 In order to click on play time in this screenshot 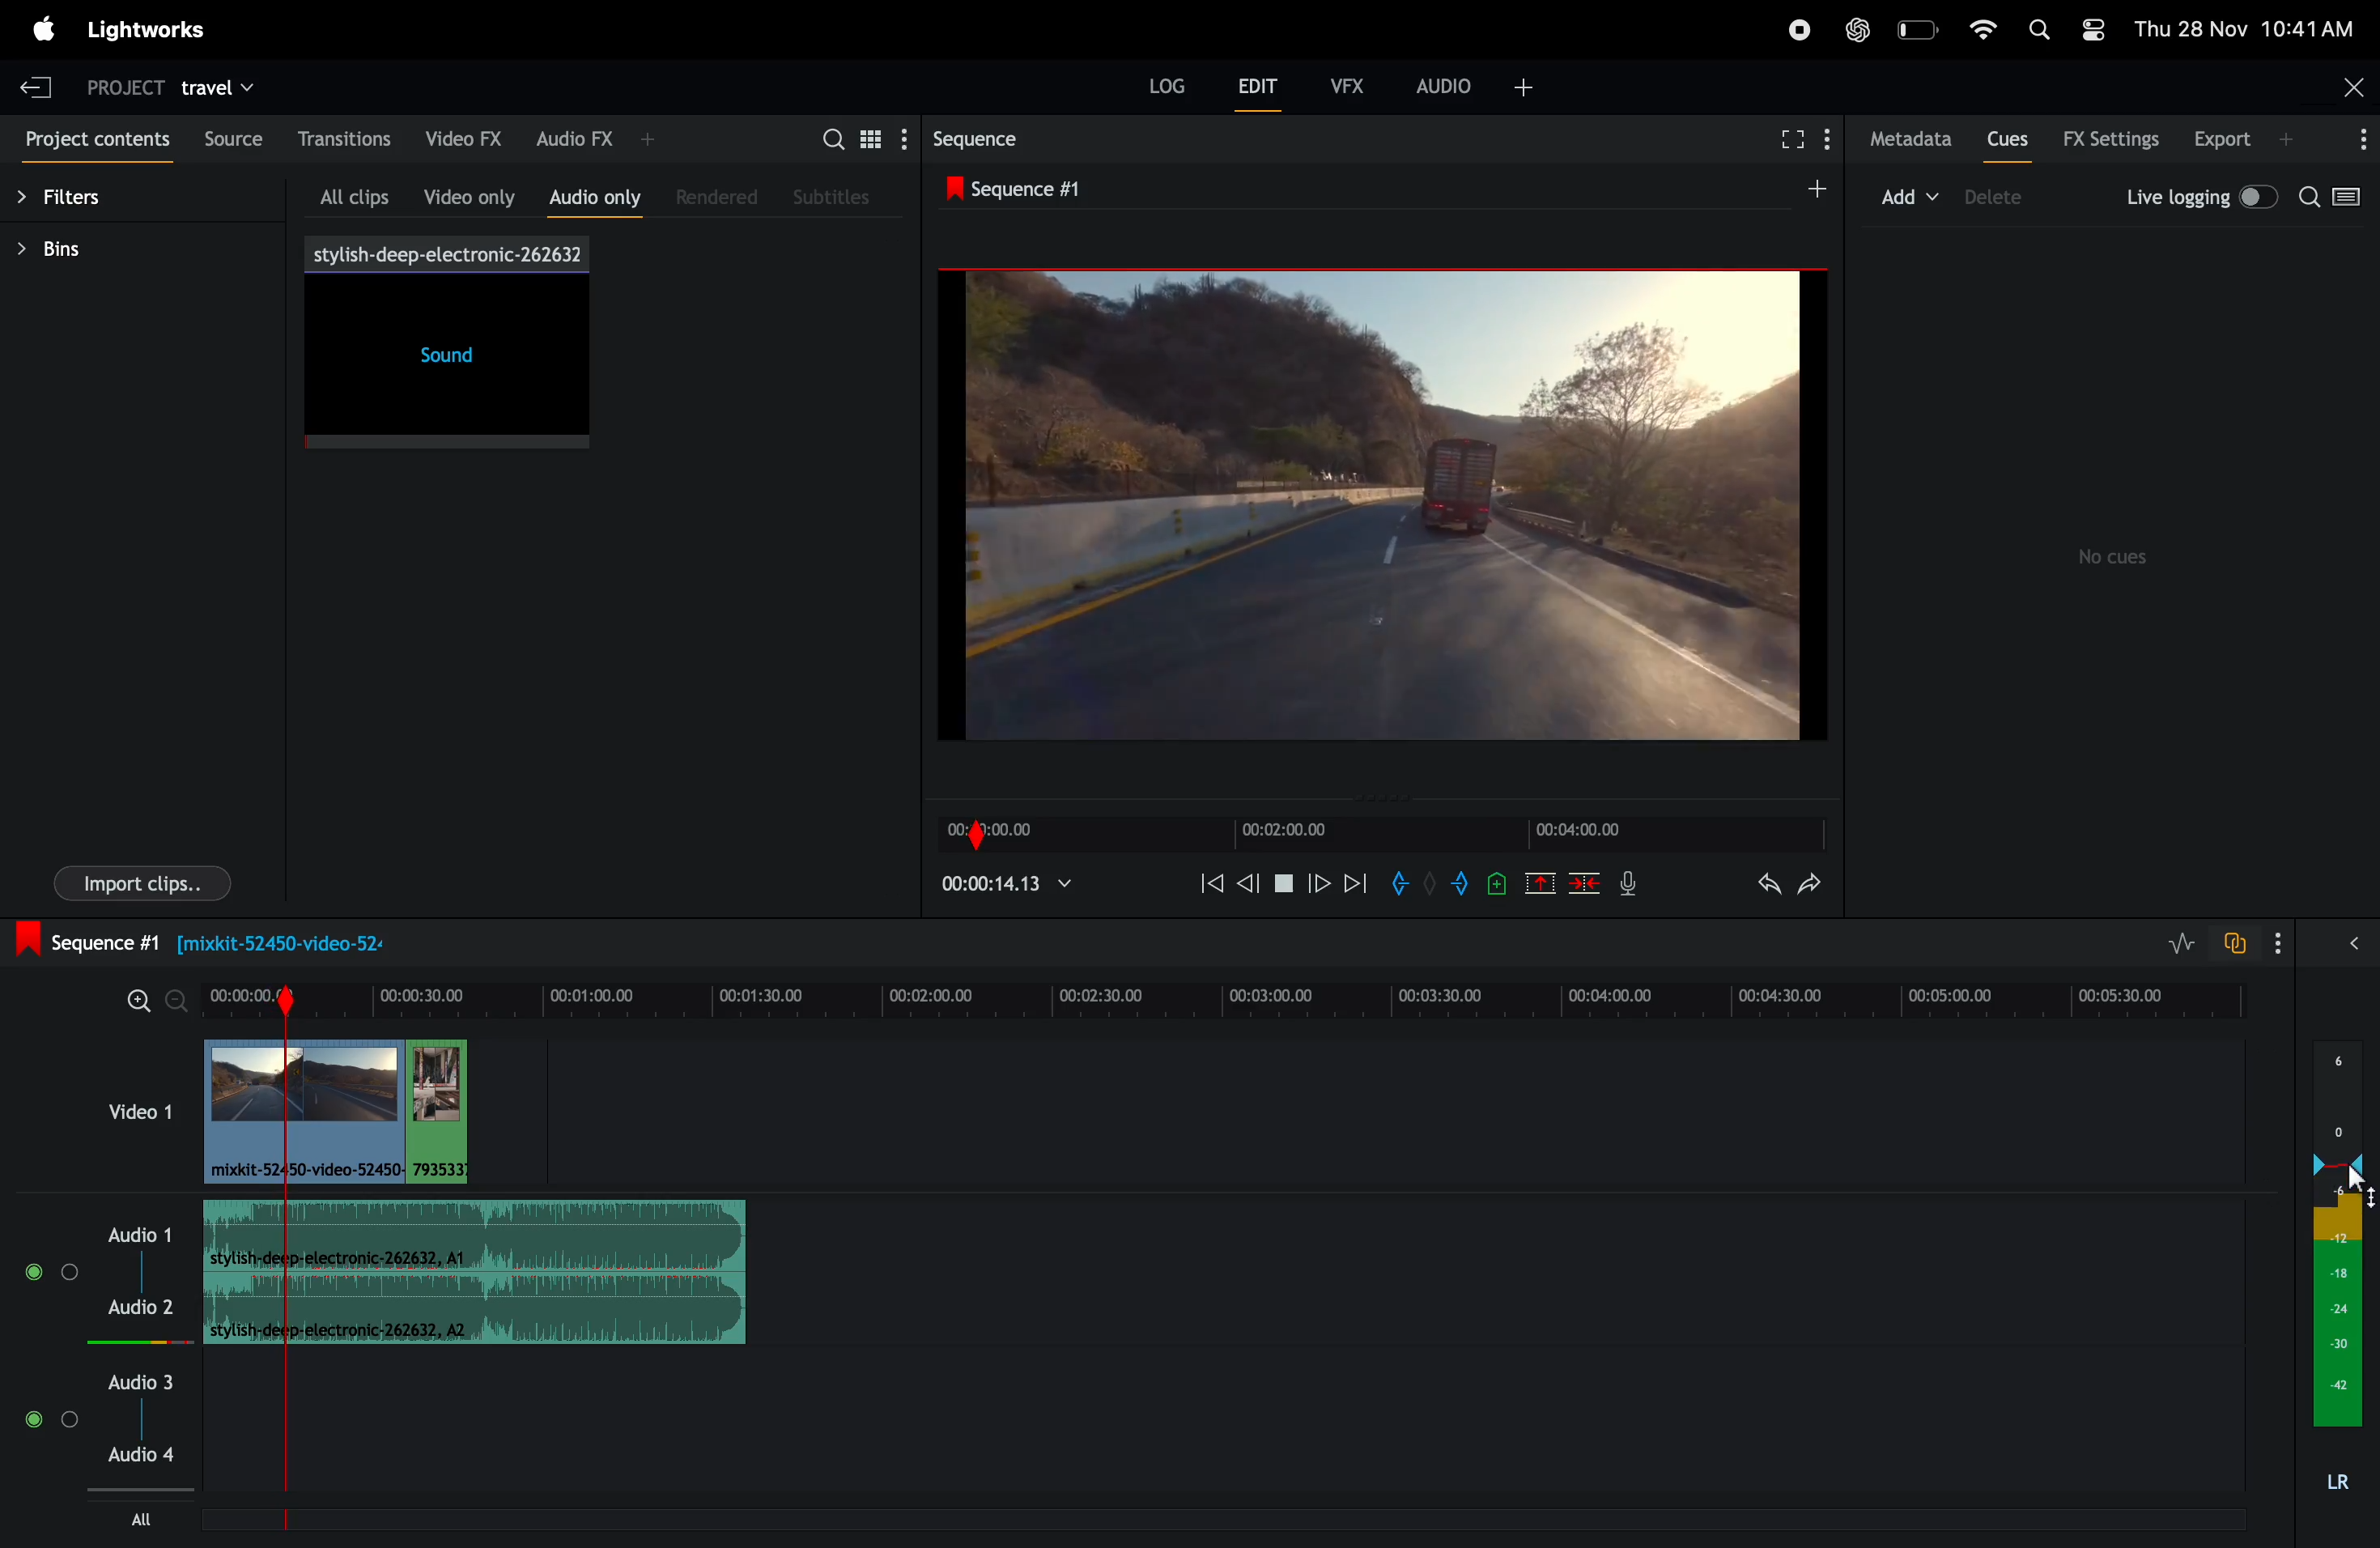, I will do `click(1013, 889)`.